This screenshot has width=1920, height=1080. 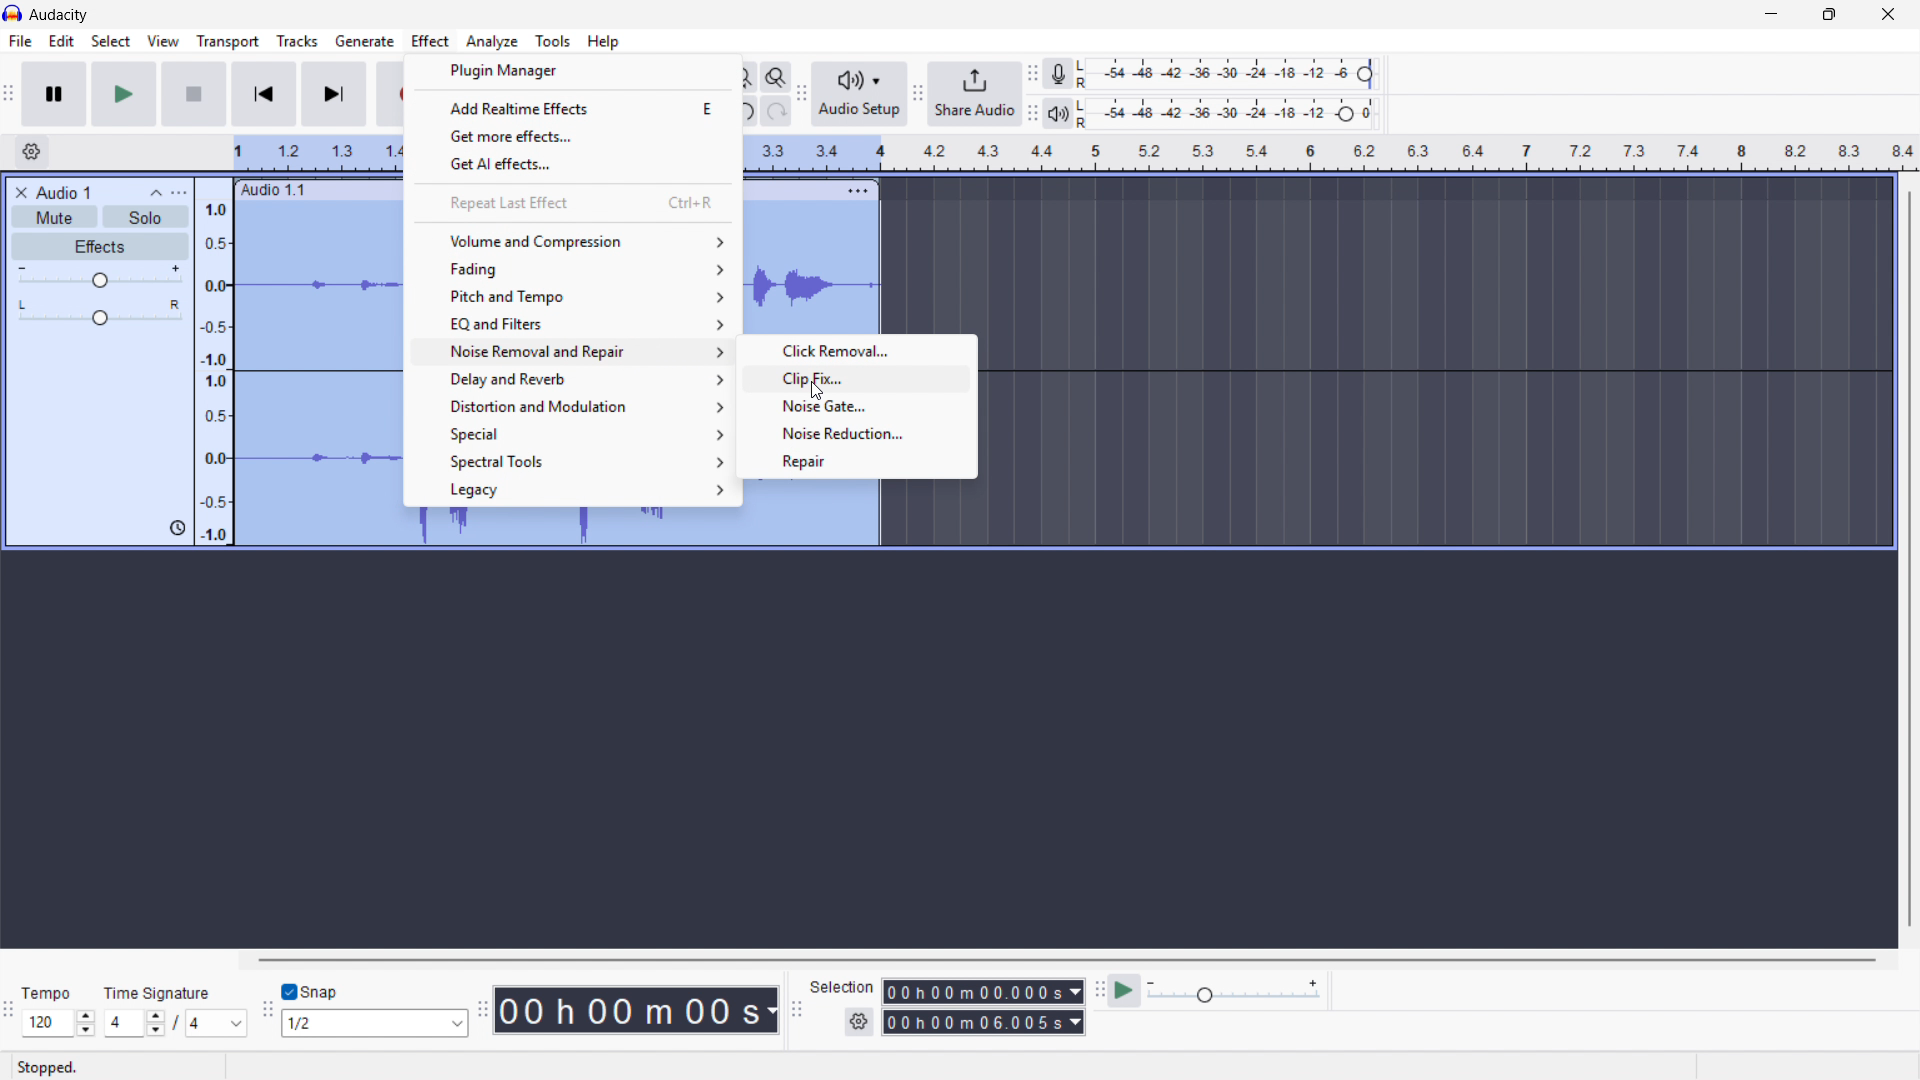 I want to click on toggle zoom, so click(x=776, y=77).